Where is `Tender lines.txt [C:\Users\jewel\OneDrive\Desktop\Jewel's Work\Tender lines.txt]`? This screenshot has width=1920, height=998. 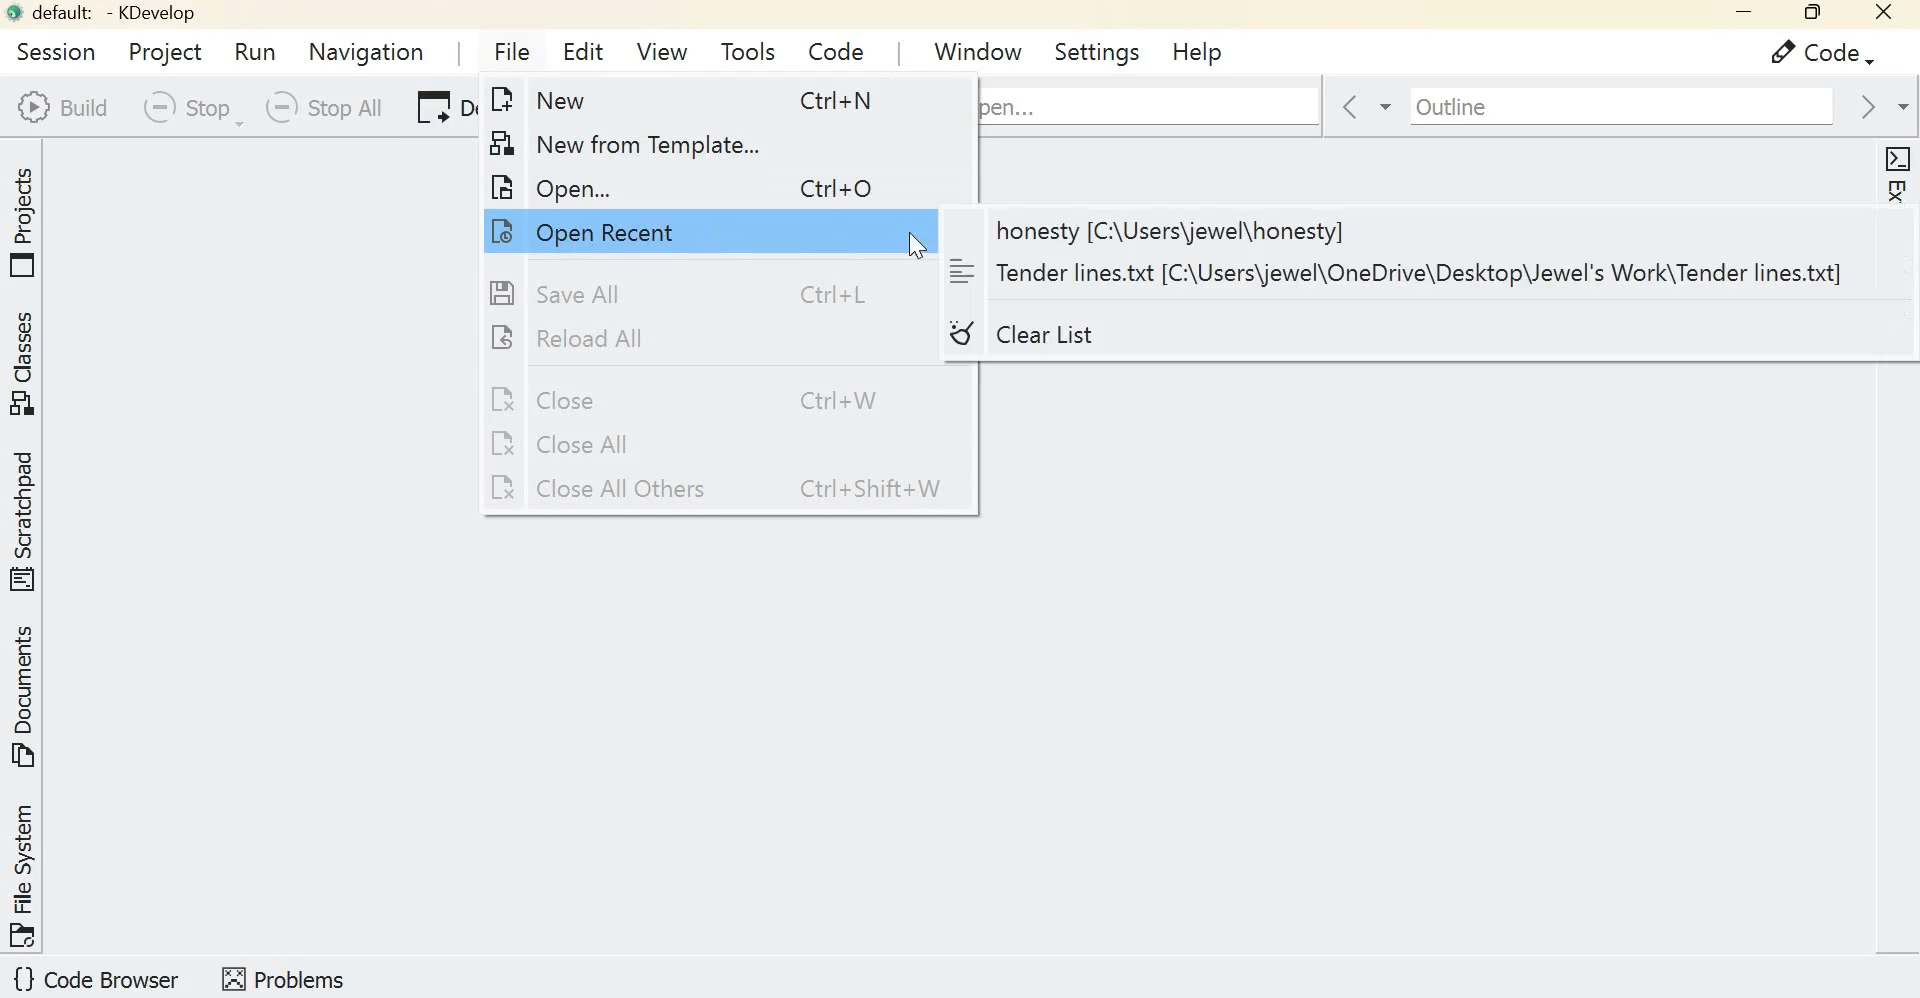
Tender lines.txt [C:\Users\jewel\OneDrive\Desktop\Jewel's Work\Tender lines.txt] is located at coordinates (1399, 273).